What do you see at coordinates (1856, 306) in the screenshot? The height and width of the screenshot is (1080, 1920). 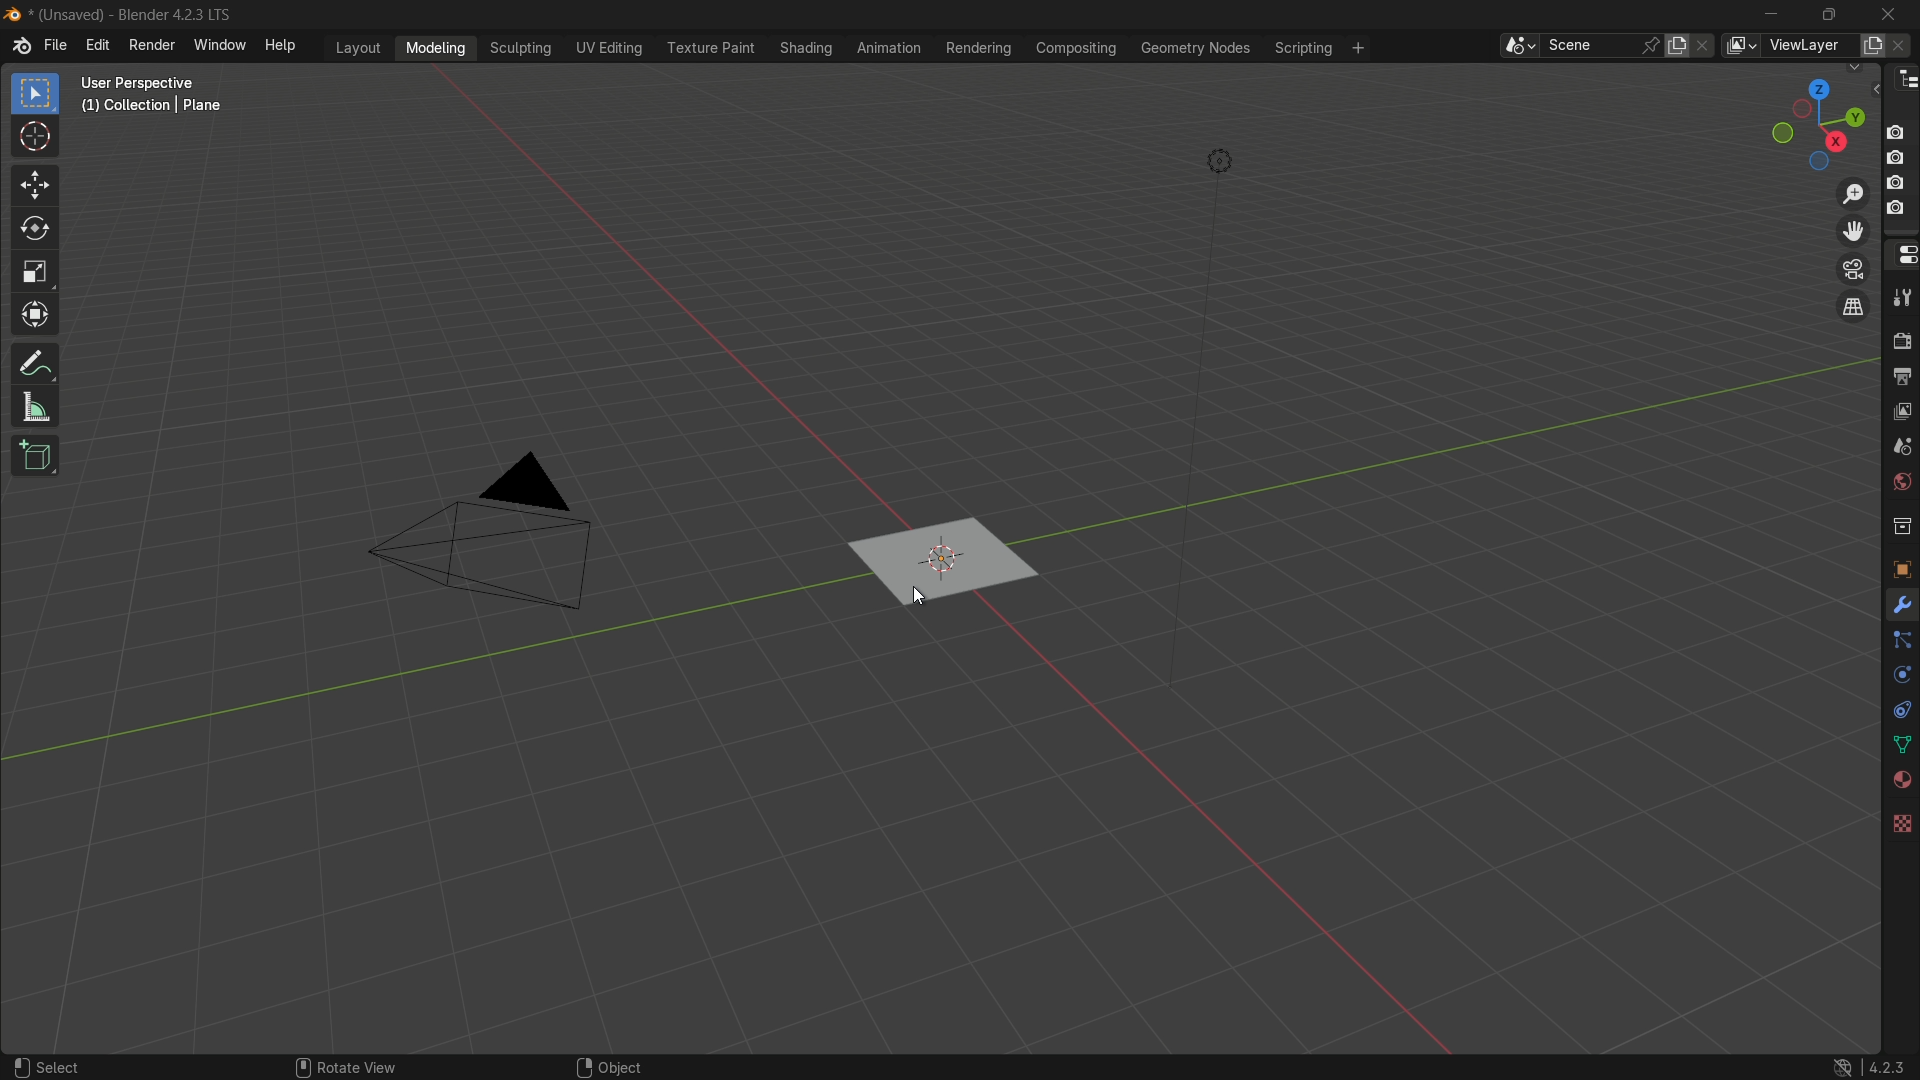 I see `switch the current view` at bounding box center [1856, 306].